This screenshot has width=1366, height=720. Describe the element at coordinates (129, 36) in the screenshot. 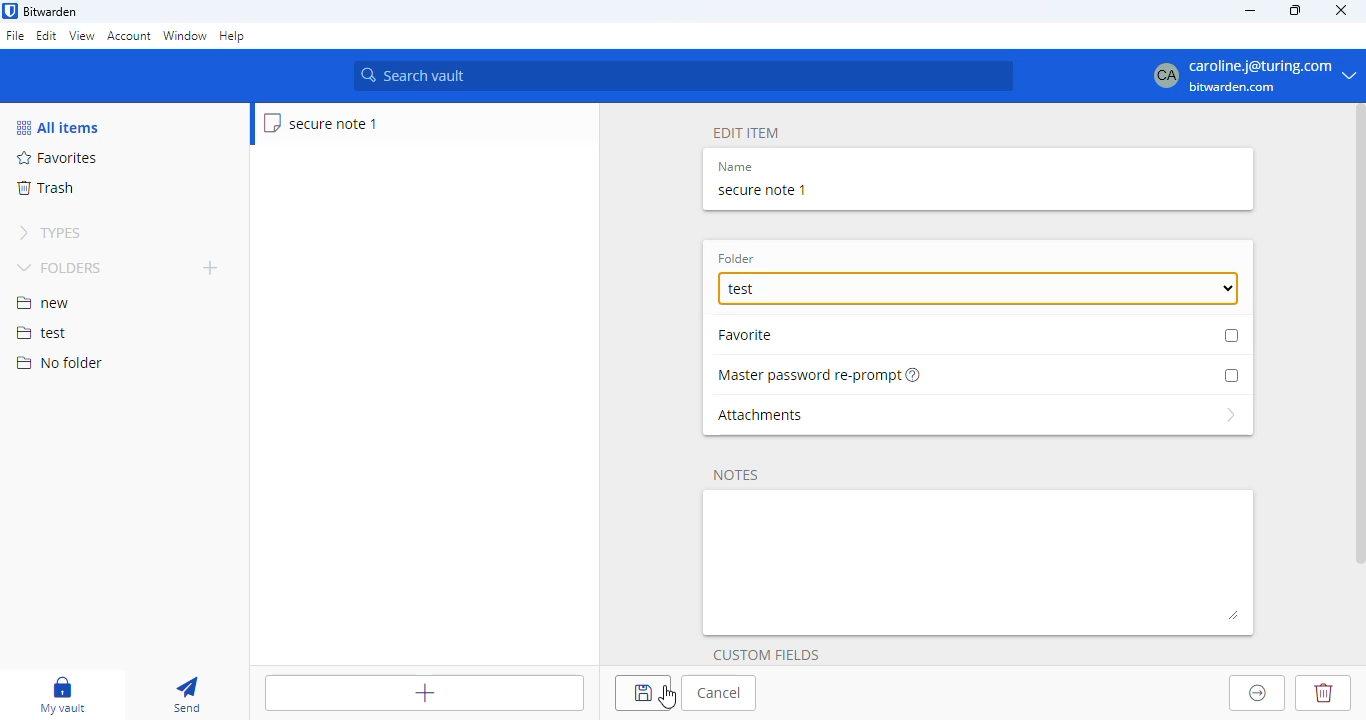

I see `account` at that location.